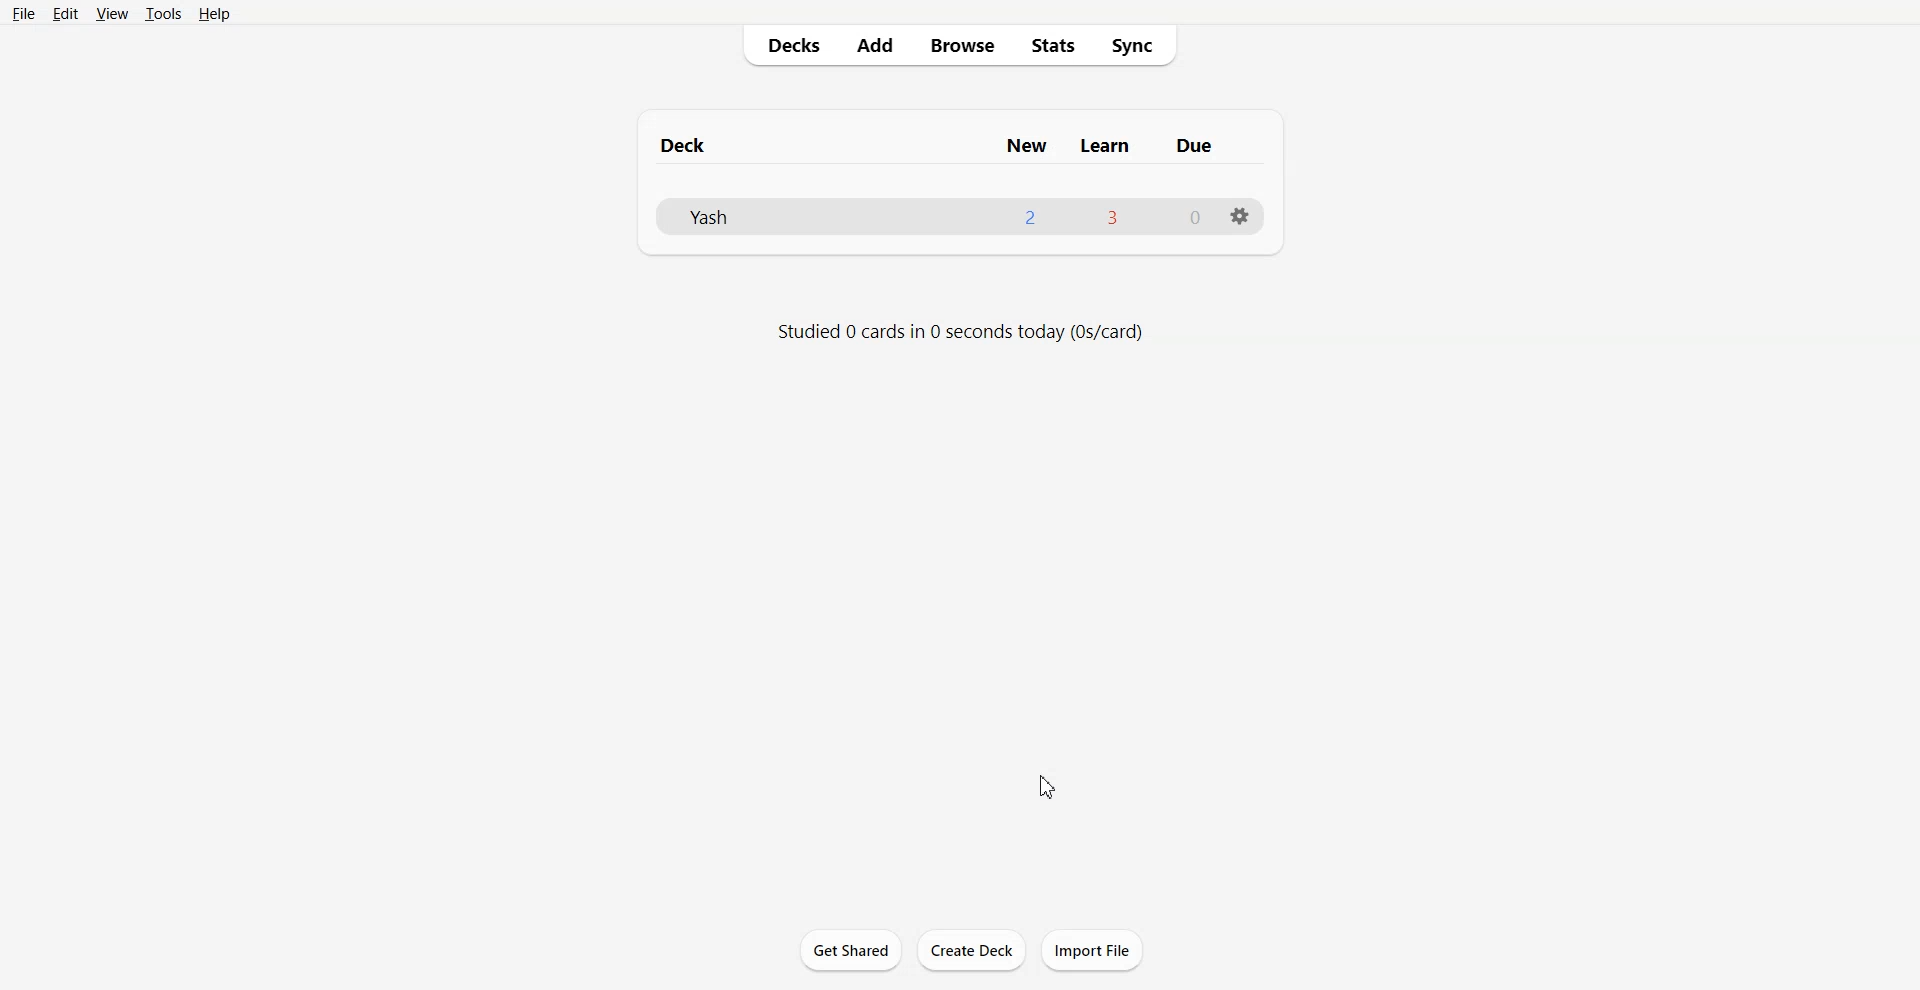 This screenshot has width=1920, height=990. Describe the element at coordinates (111, 14) in the screenshot. I see `View` at that location.